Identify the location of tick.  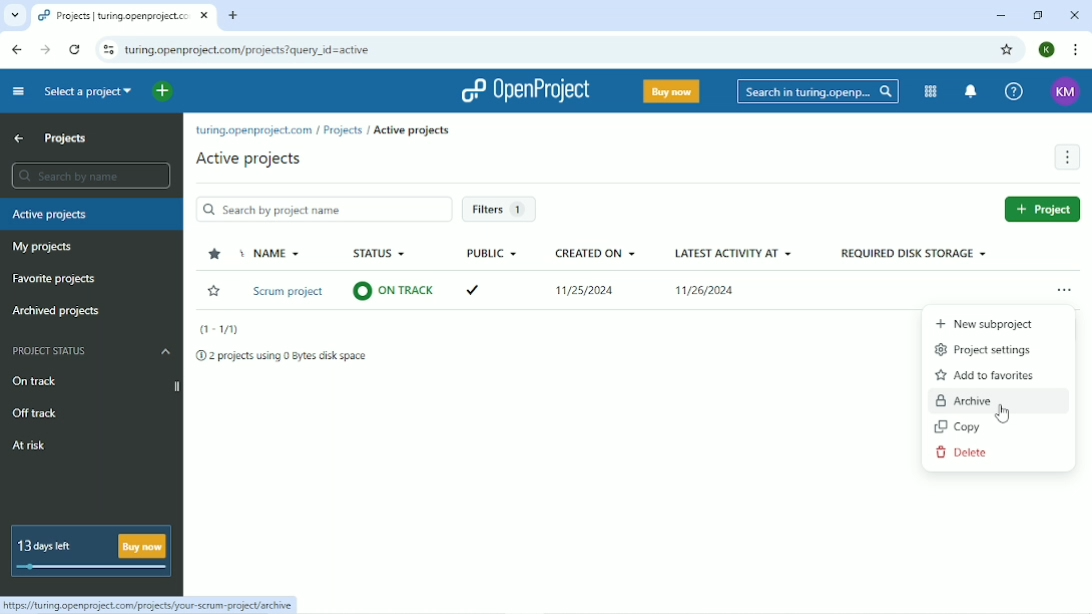
(486, 286).